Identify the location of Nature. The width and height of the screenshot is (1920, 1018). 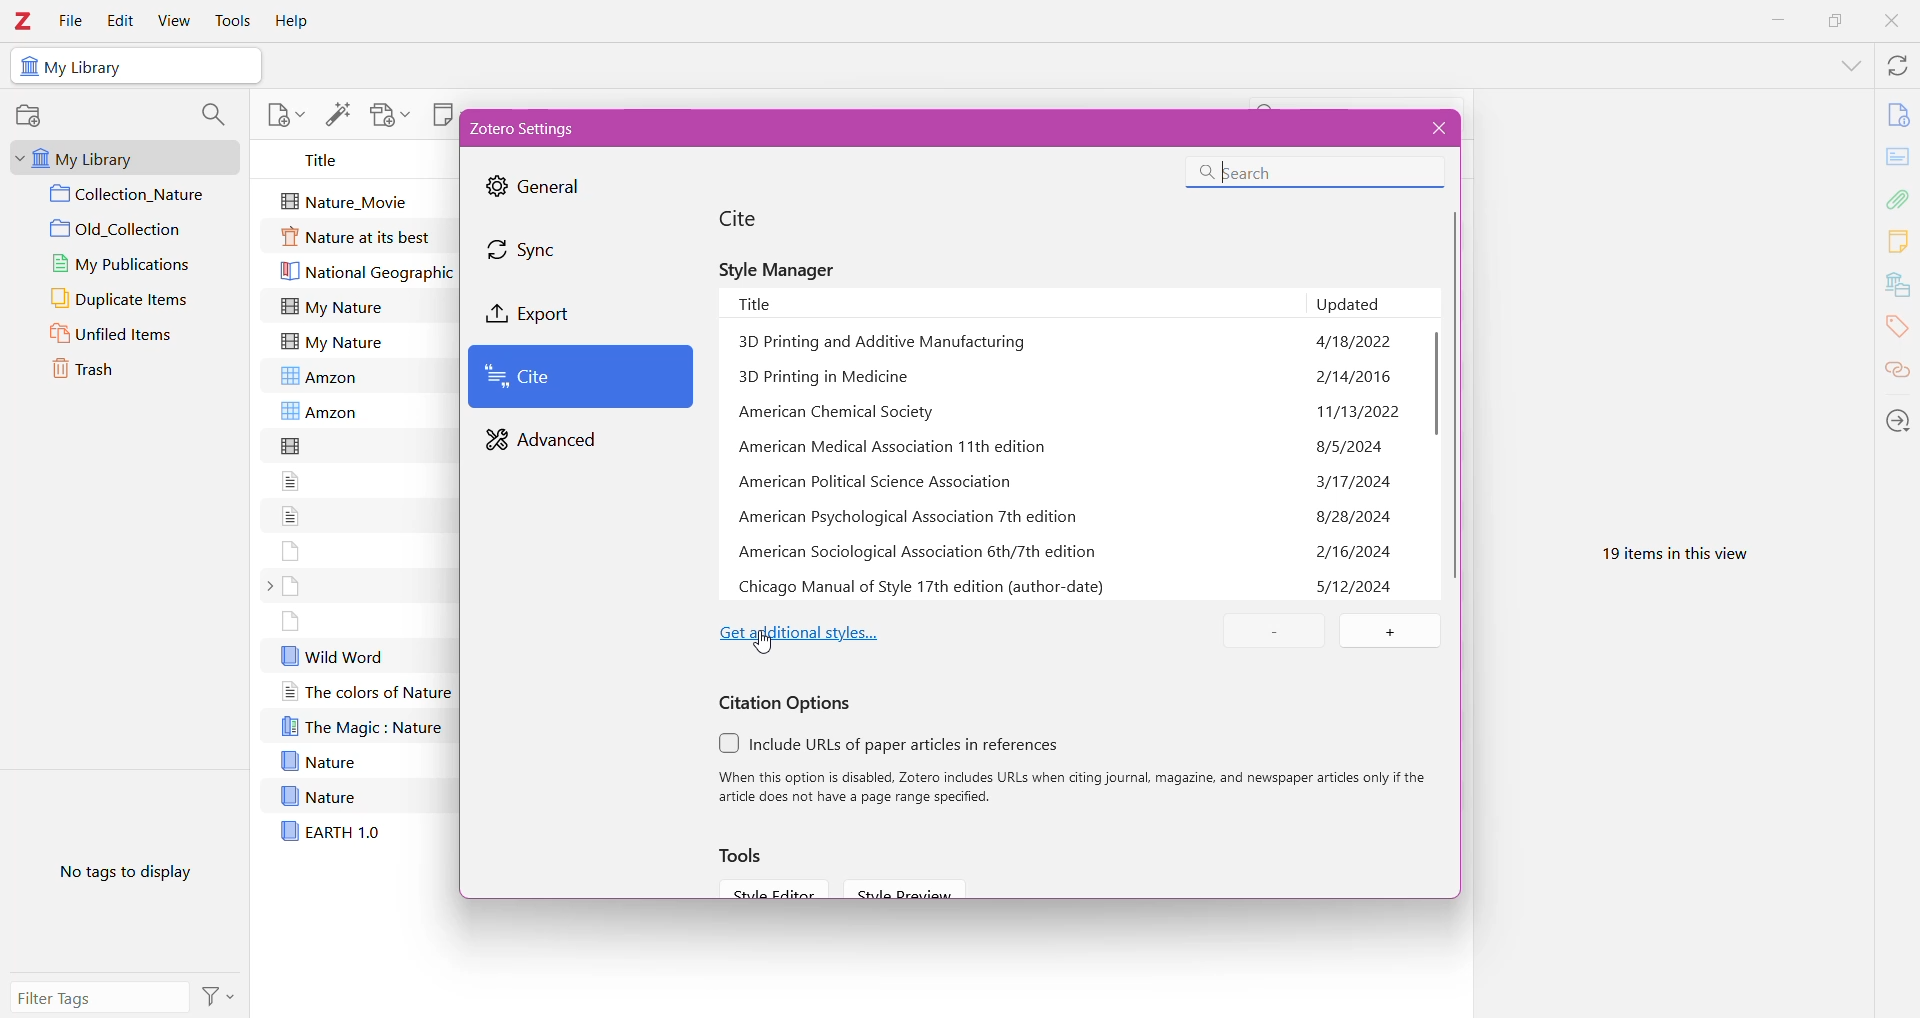
(318, 761).